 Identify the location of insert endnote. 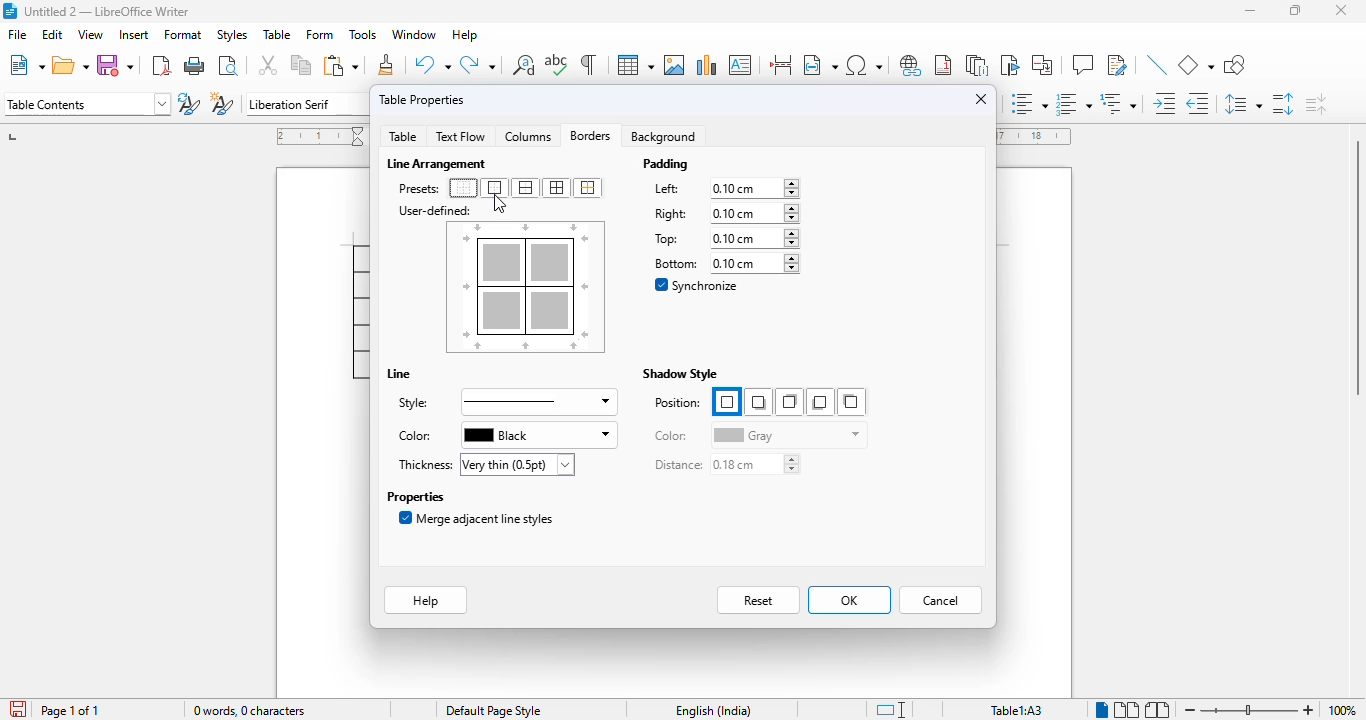
(978, 64).